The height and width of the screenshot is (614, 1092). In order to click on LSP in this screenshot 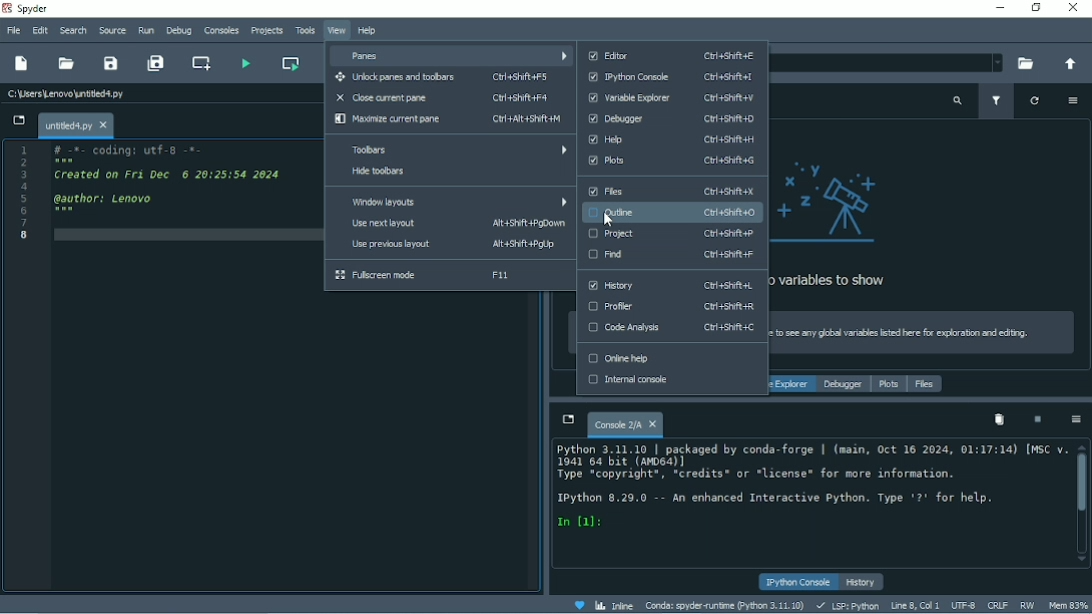, I will do `click(847, 605)`.